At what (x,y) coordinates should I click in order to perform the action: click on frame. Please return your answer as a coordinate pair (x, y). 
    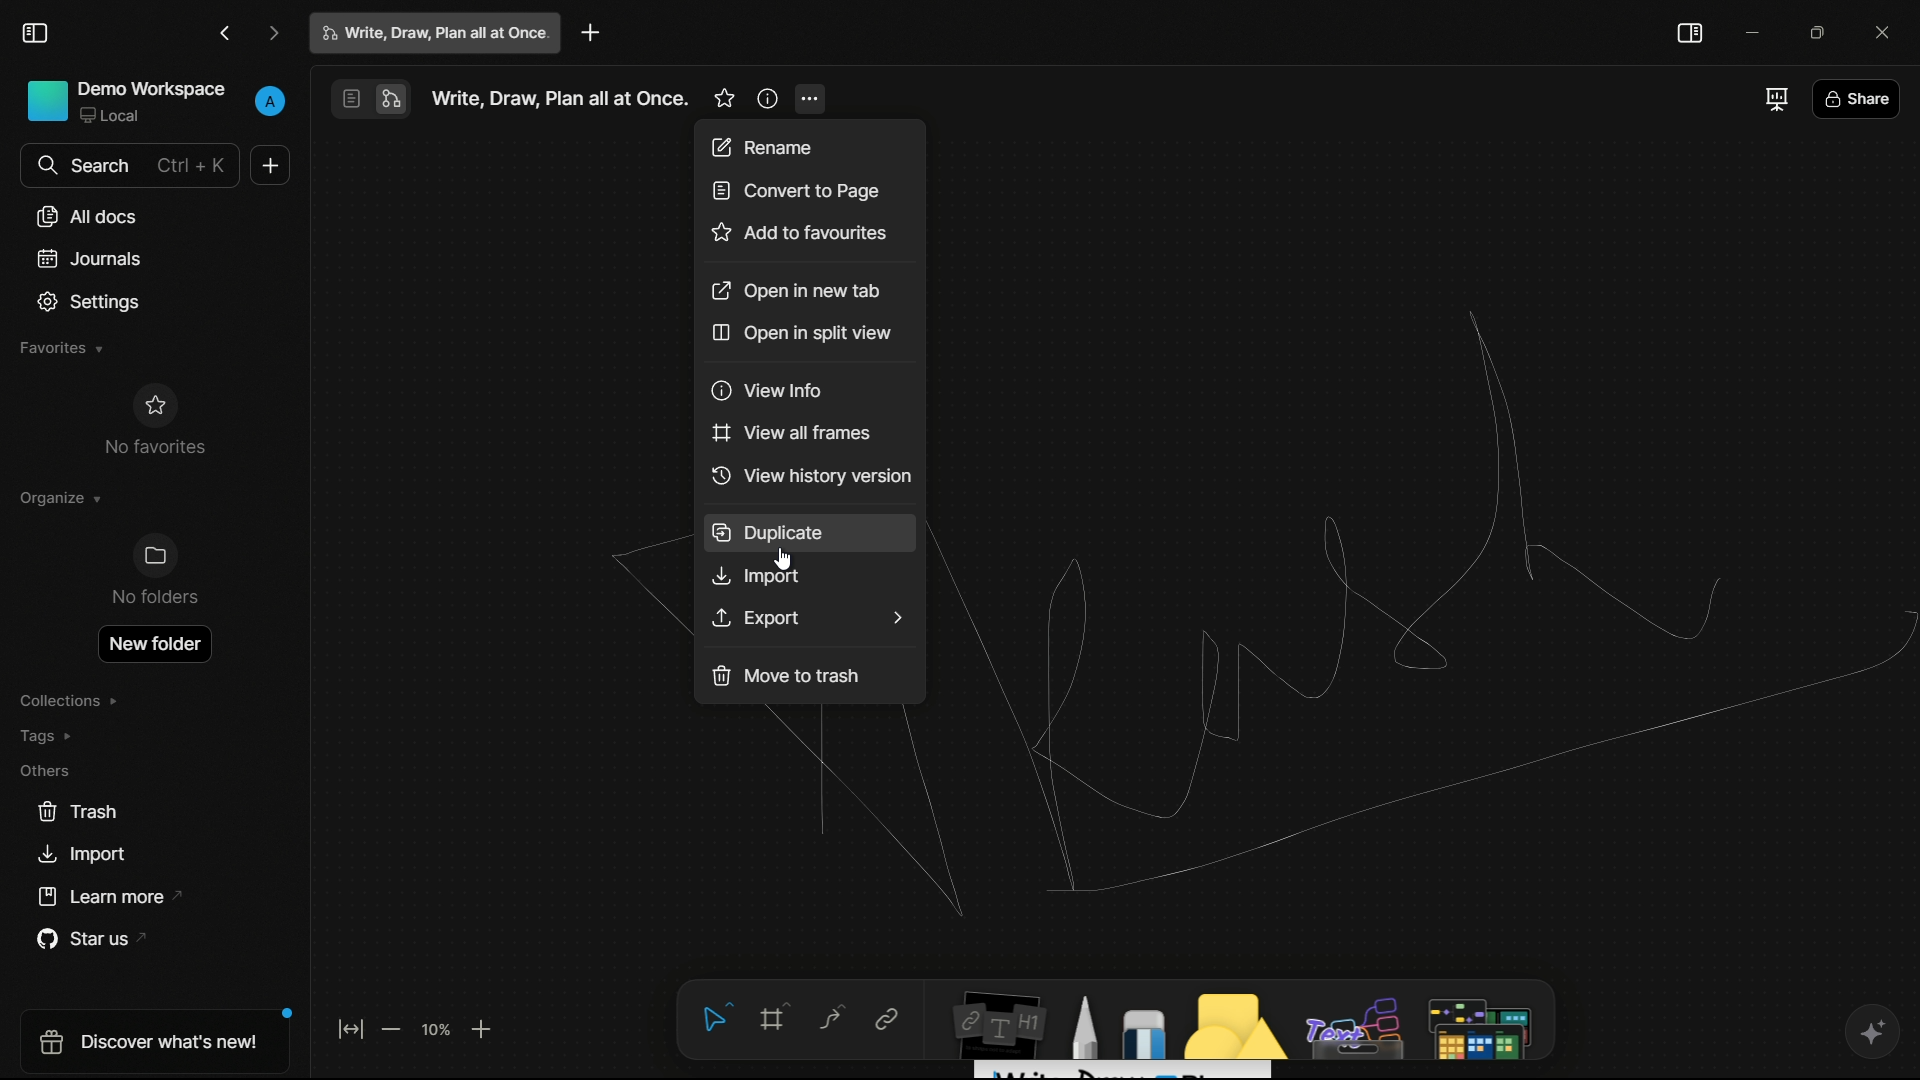
    Looking at the image, I should click on (772, 1020).